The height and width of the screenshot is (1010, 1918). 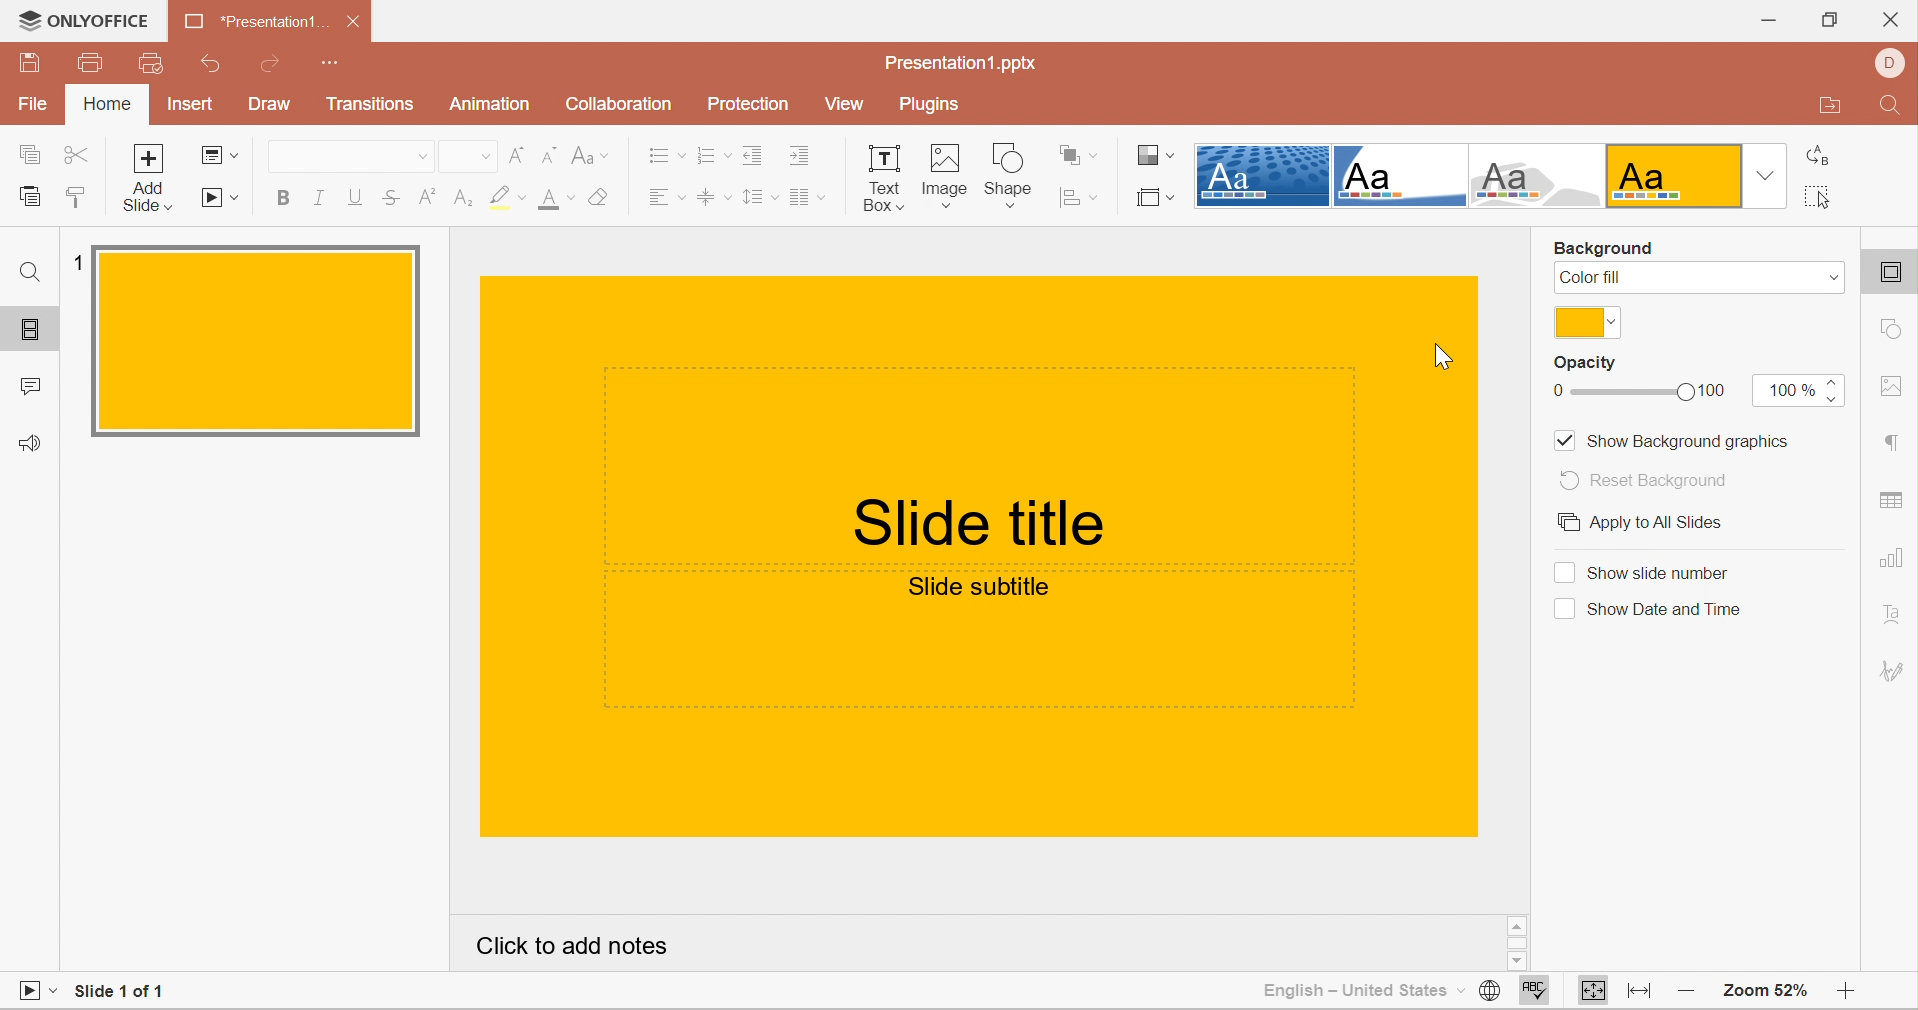 I want to click on Select all, so click(x=1820, y=200).